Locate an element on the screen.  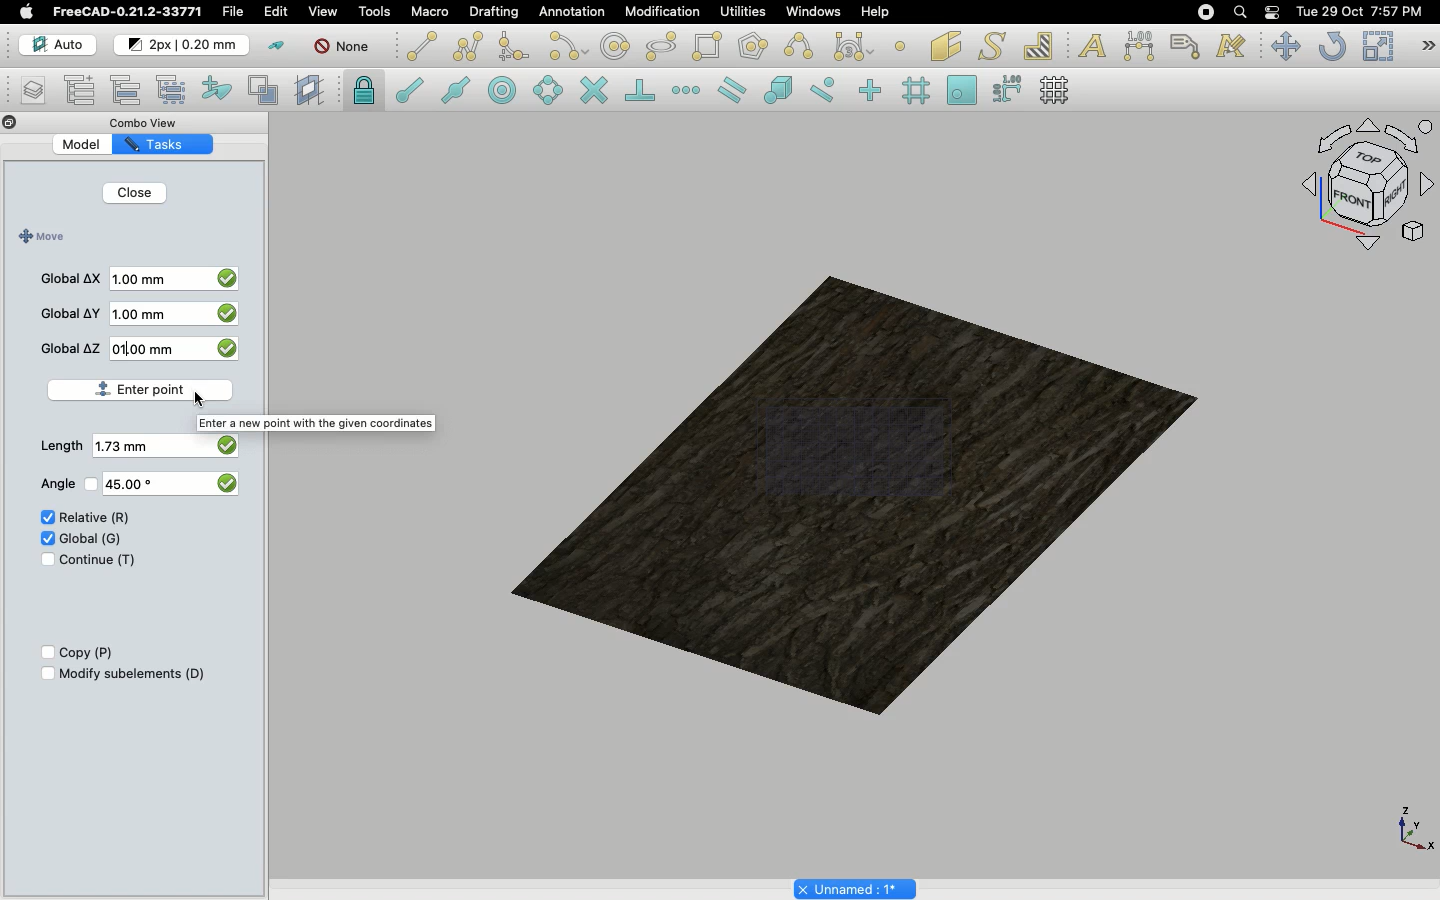
Arc tools is located at coordinates (567, 48).